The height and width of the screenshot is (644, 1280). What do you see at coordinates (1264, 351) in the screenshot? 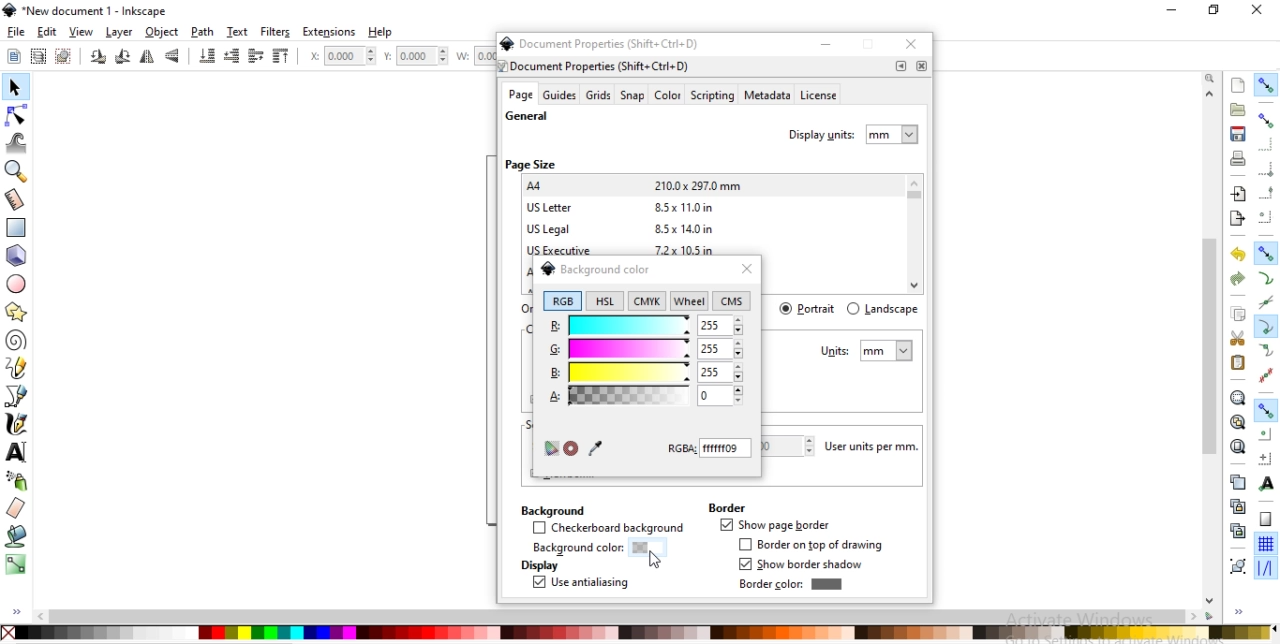
I see `snap smooth nodes` at bounding box center [1264, 351].